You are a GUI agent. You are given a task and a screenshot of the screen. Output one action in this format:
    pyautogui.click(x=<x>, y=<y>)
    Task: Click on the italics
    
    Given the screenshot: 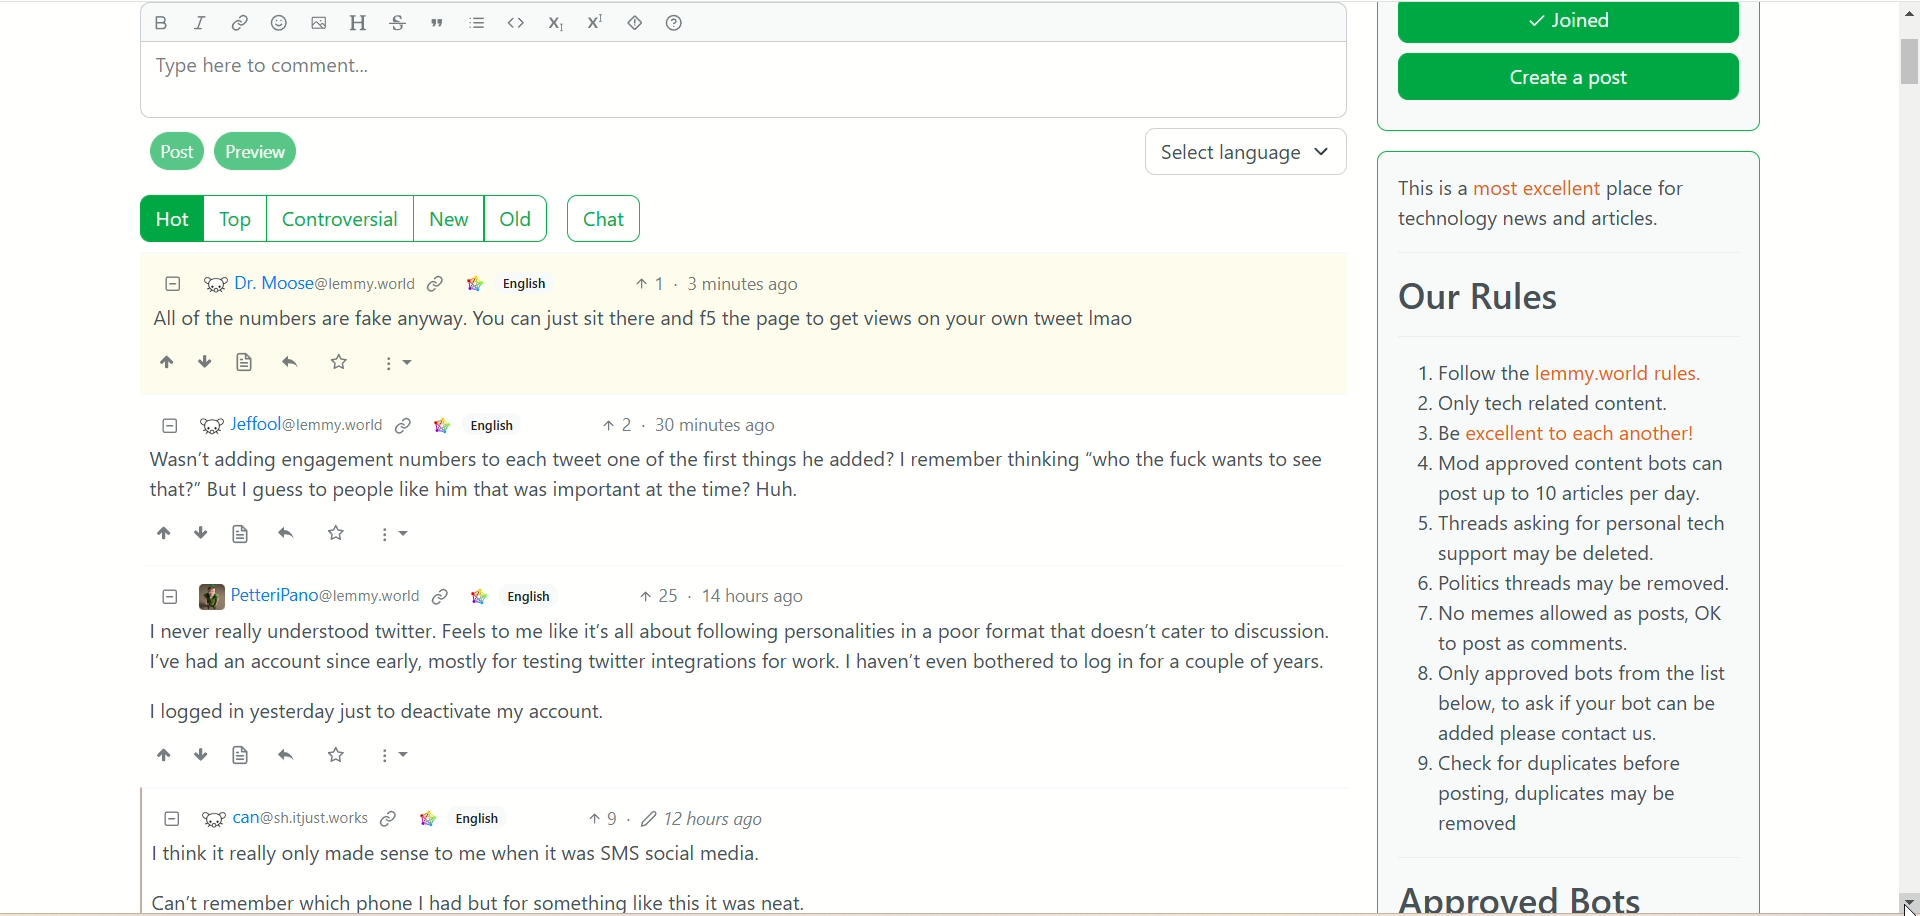 What is the action you would take?
    pyautogui.click(x=199, y=22)
    